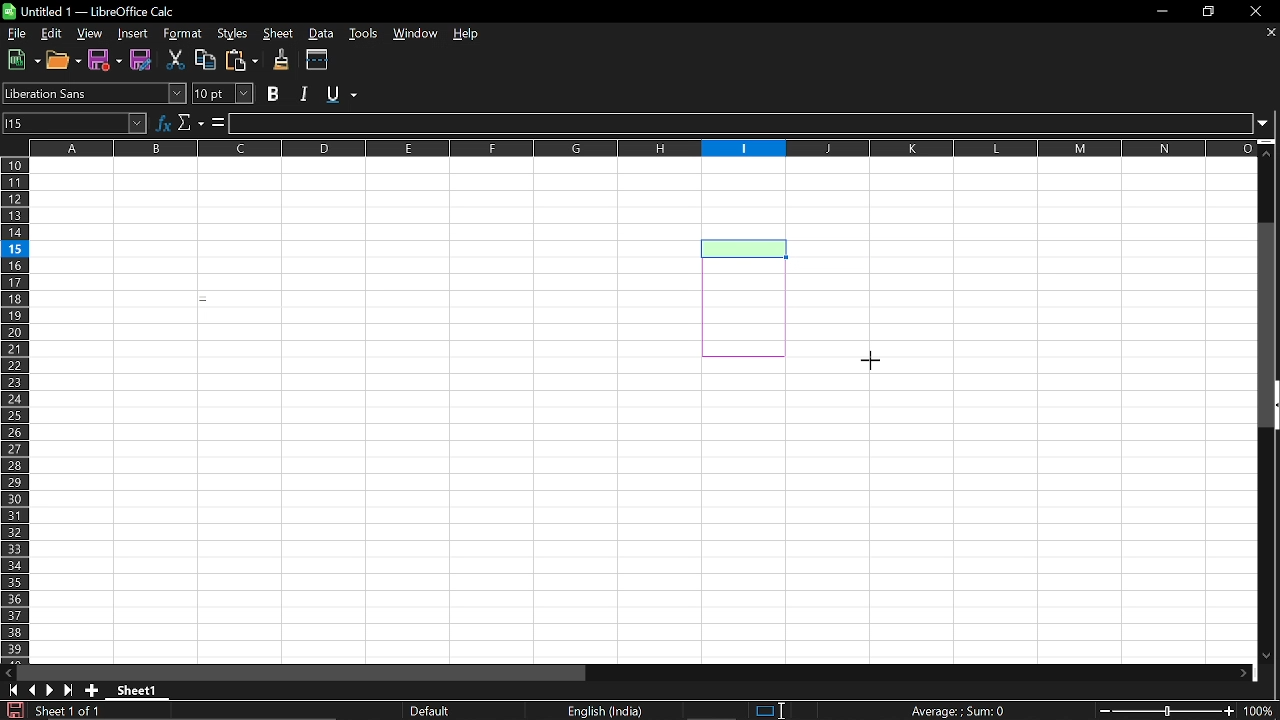 The height and width of the screenshot is (720, 1280). Describe the element at coordinates (610, 711) in the screenshot. I see `Language` at that location.